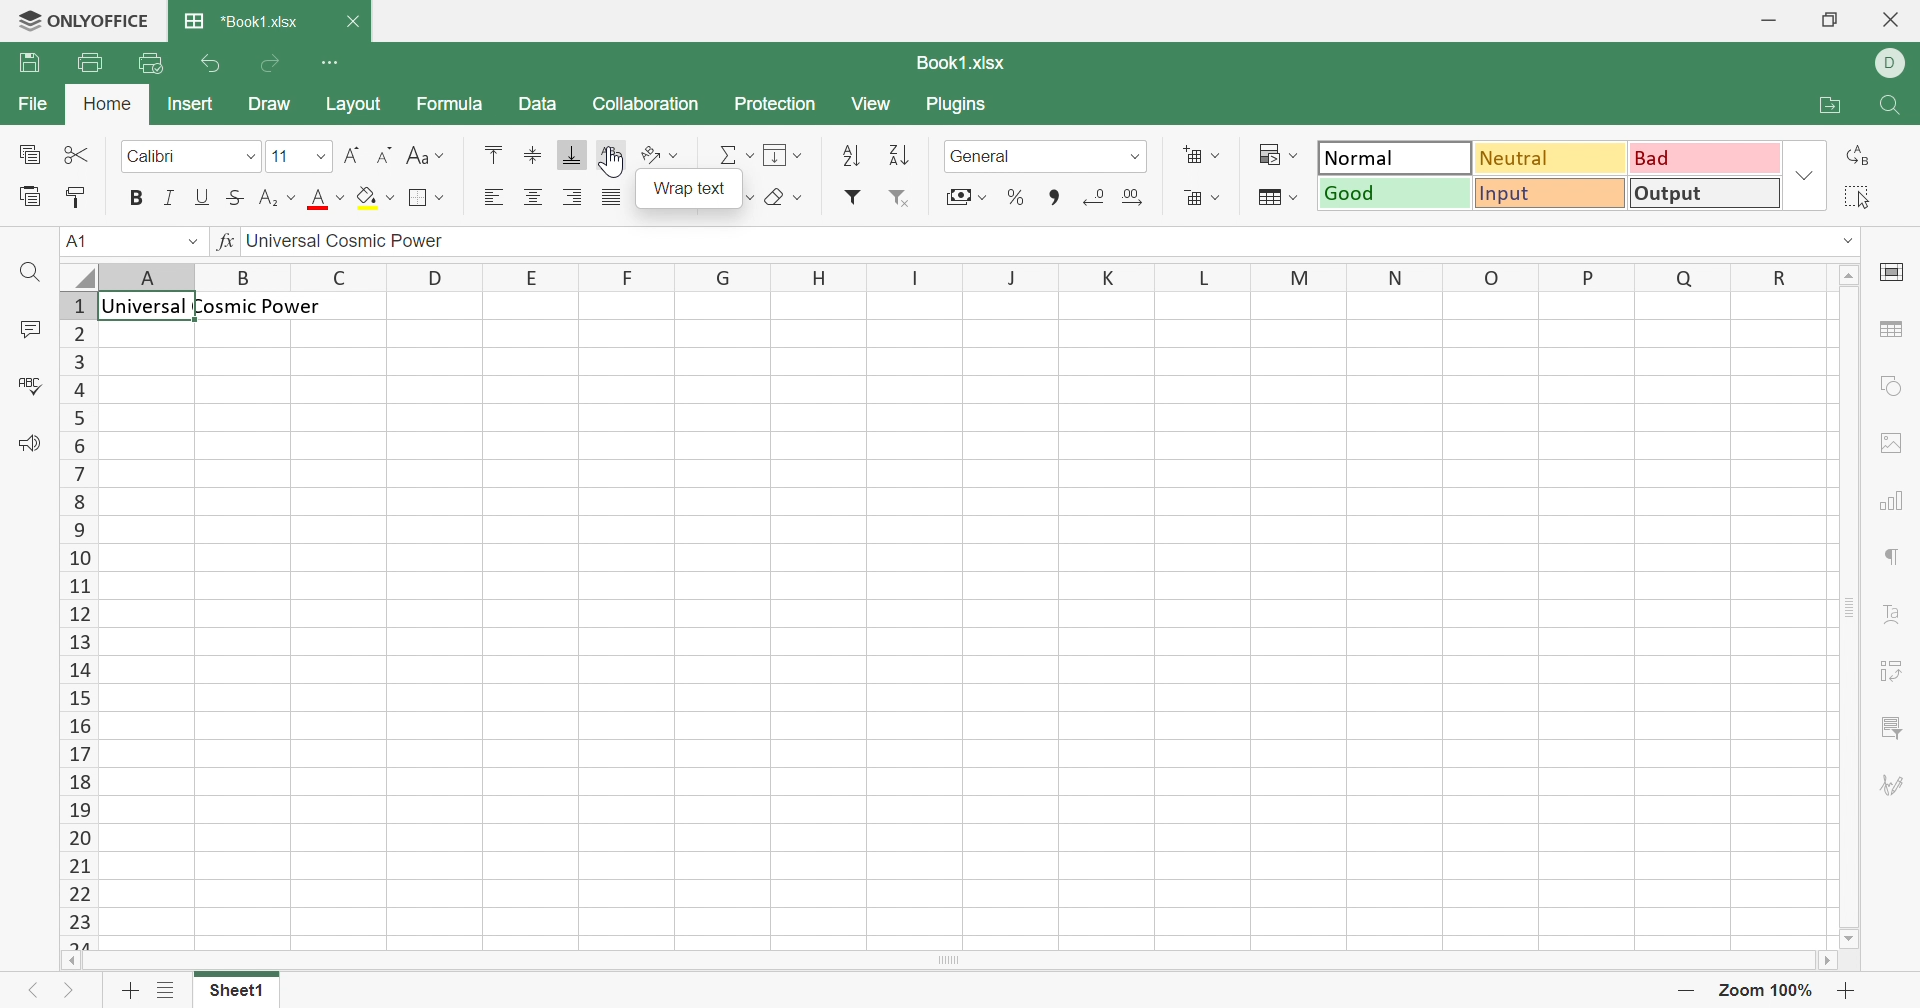 This screenshot has height=1008, width=1920. I want to click on Italic, so click(167, 199).